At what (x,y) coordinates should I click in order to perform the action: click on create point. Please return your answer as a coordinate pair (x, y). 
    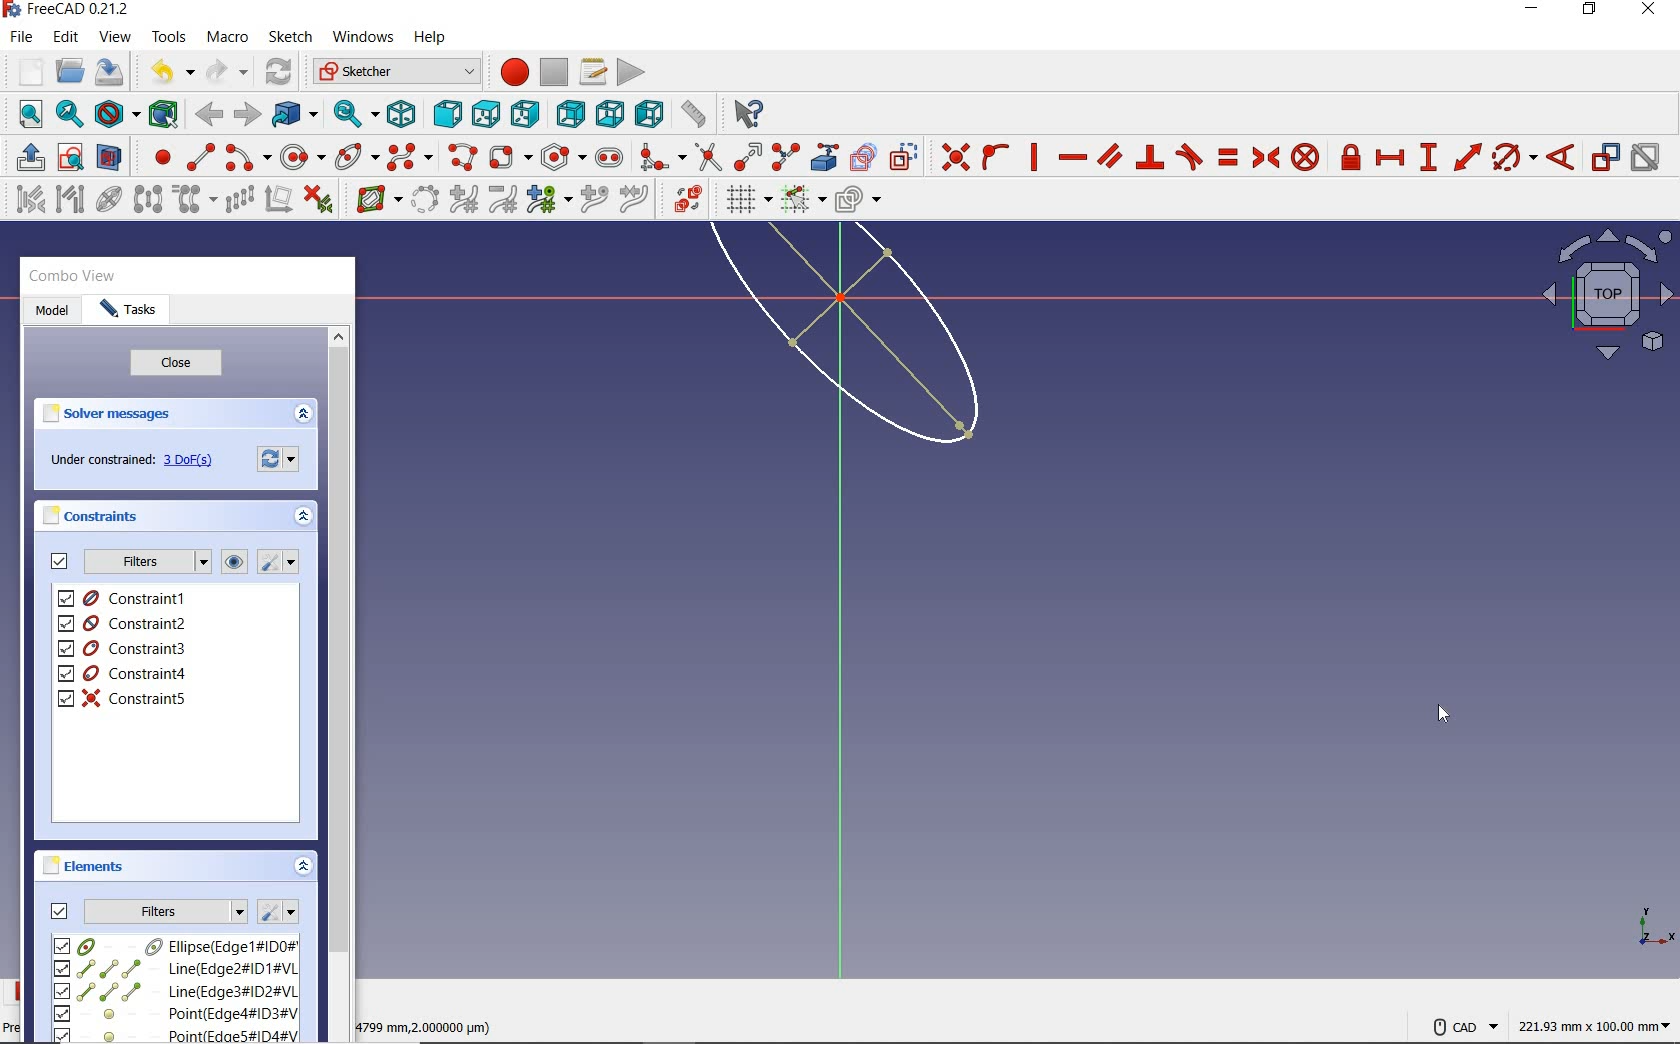
    Looking at the image, I should click on (158, 157).